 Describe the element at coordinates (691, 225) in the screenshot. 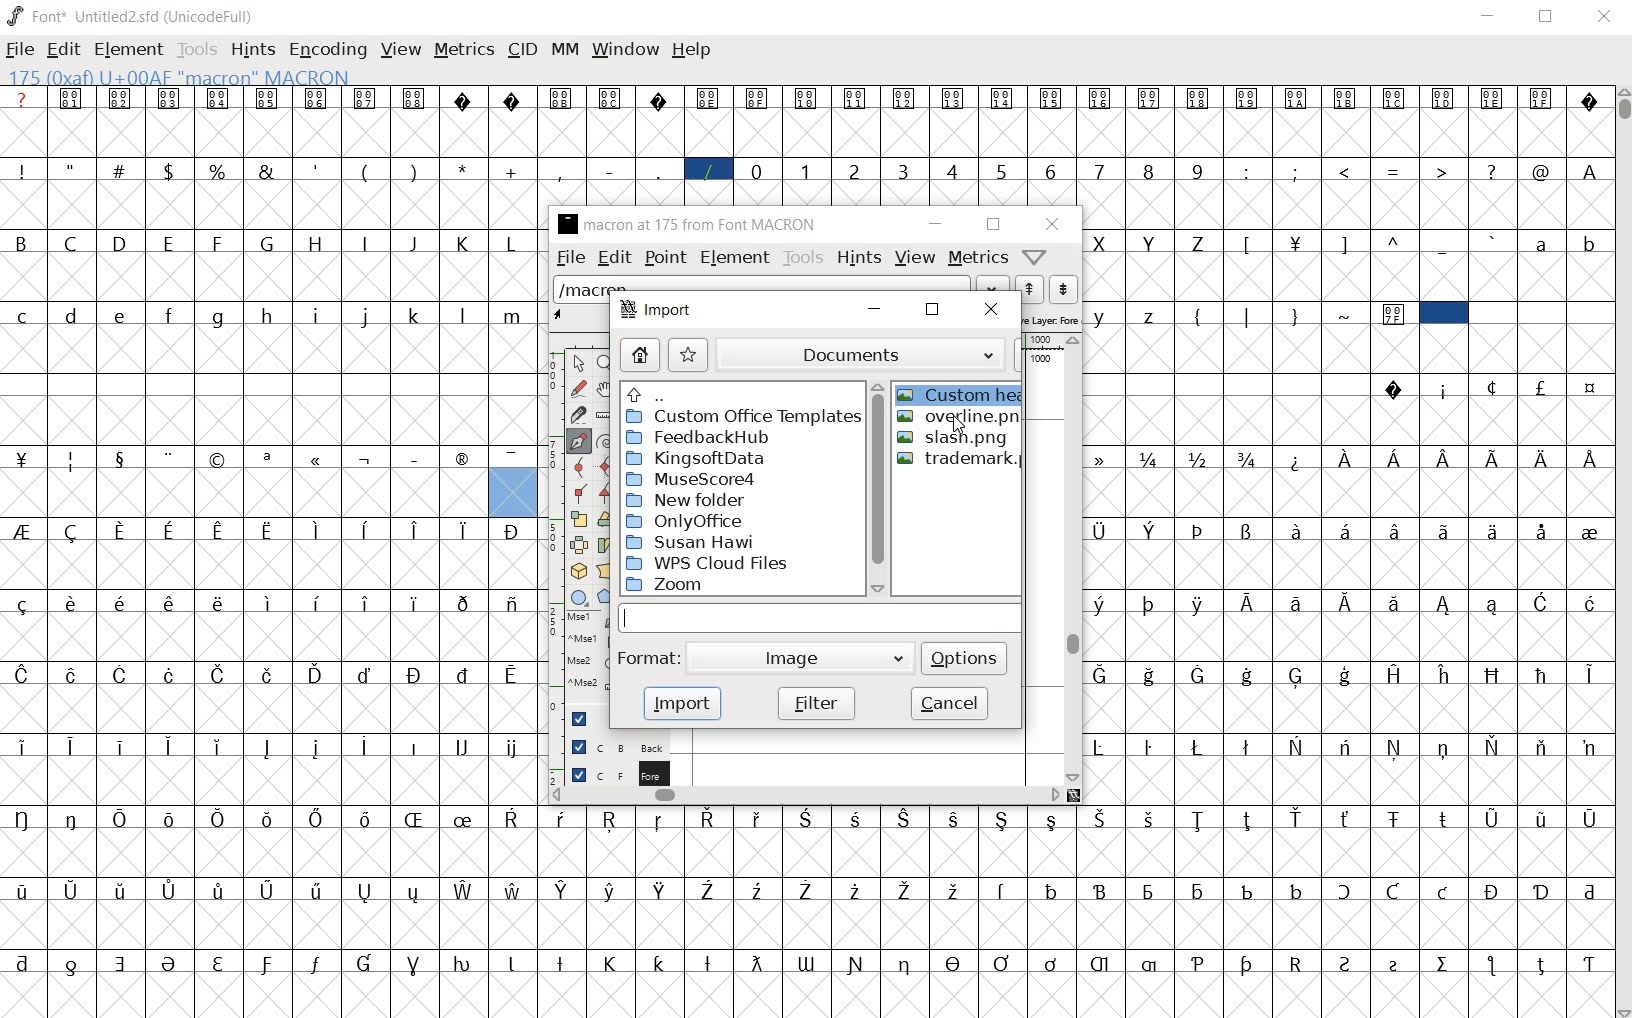

I see `glyph name` at that location.